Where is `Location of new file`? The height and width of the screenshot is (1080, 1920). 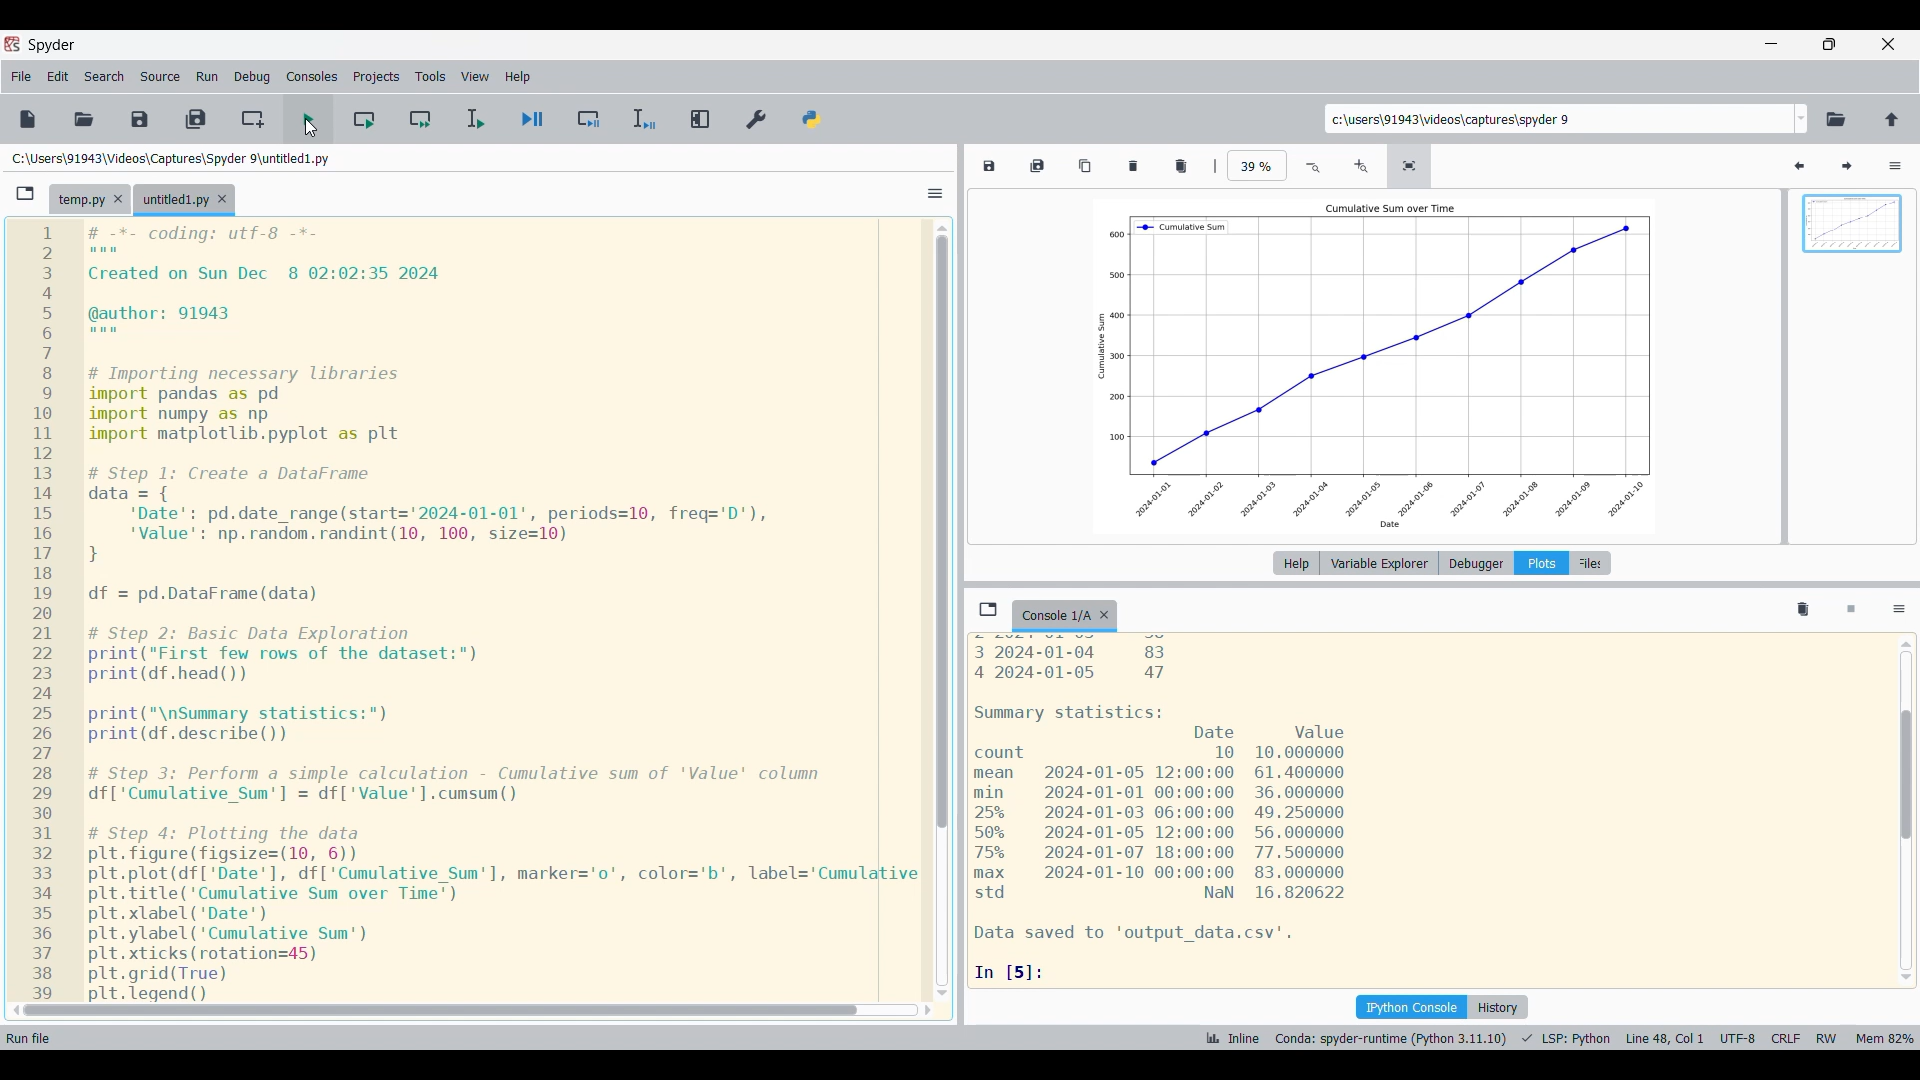
Location of new file is located at coordinates (174, 158).